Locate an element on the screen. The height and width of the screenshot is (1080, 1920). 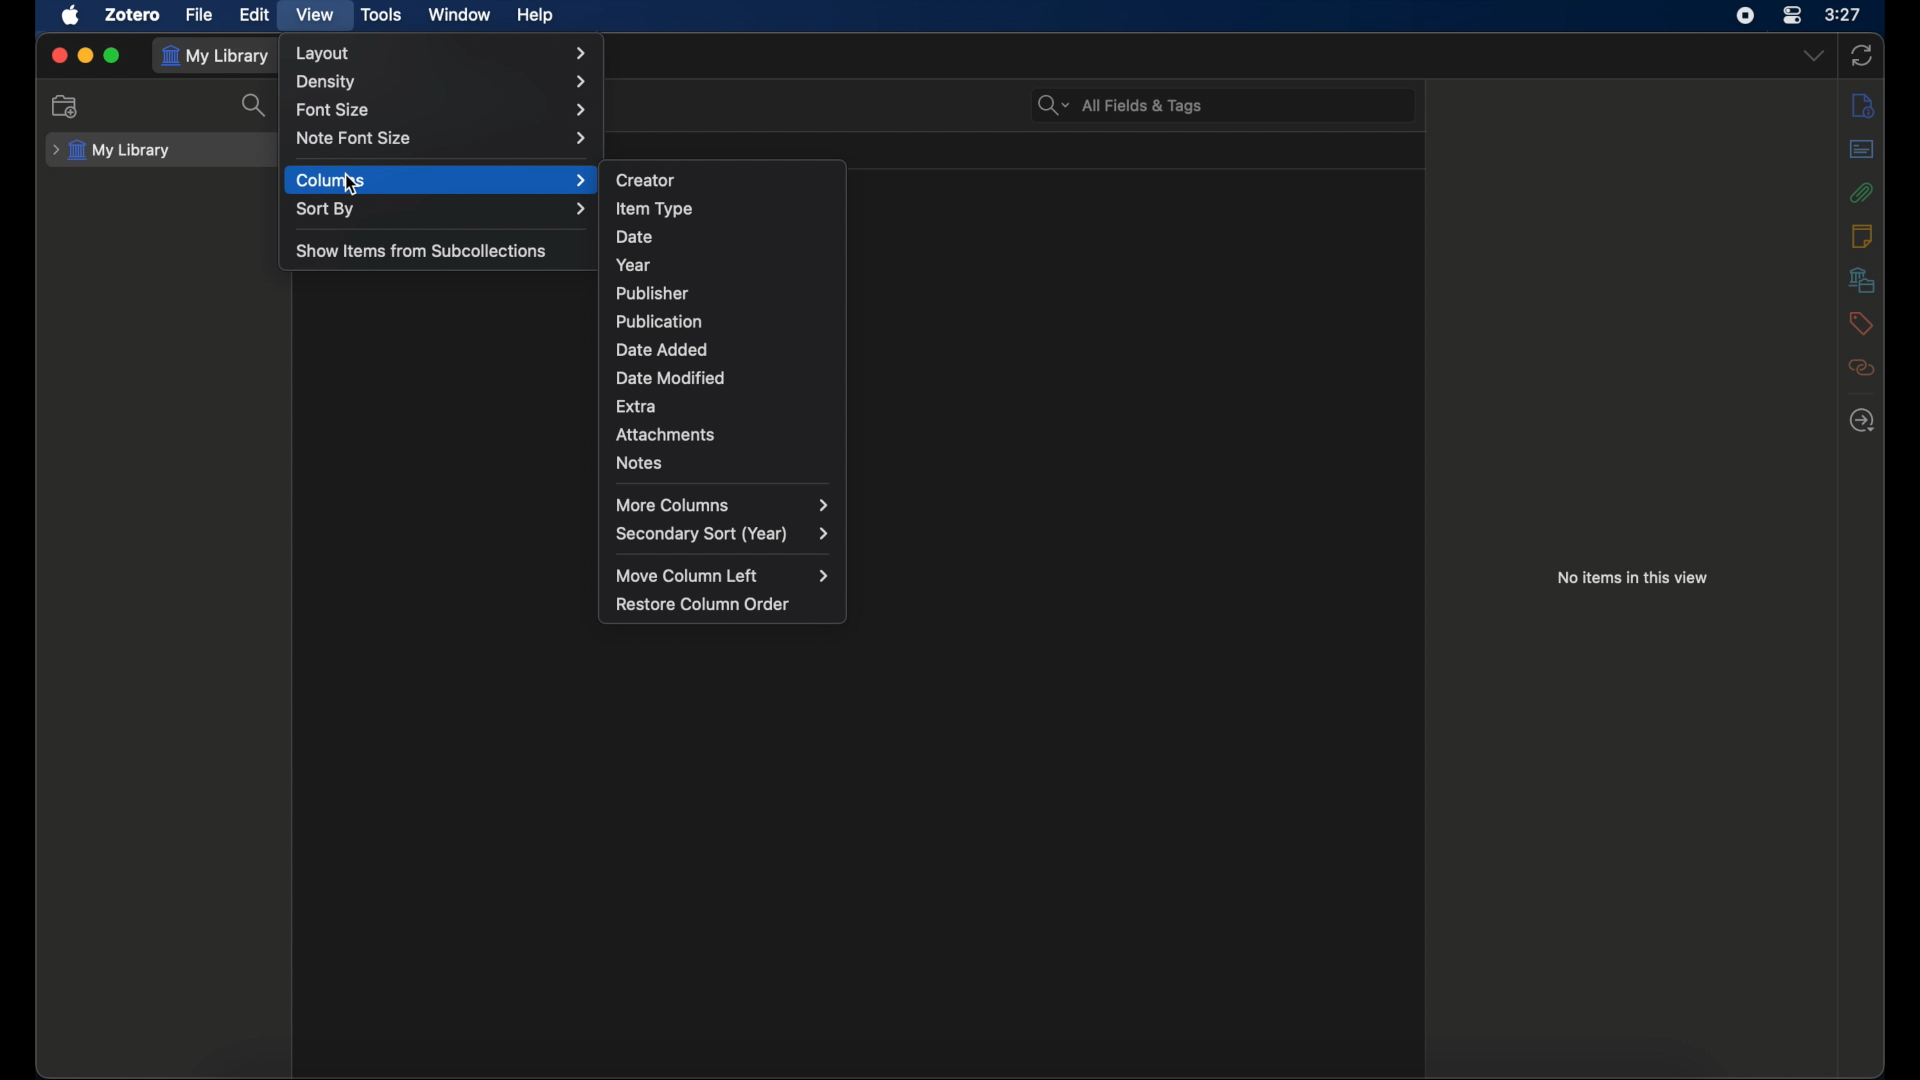
note font size is located at coordinates (444, 138).